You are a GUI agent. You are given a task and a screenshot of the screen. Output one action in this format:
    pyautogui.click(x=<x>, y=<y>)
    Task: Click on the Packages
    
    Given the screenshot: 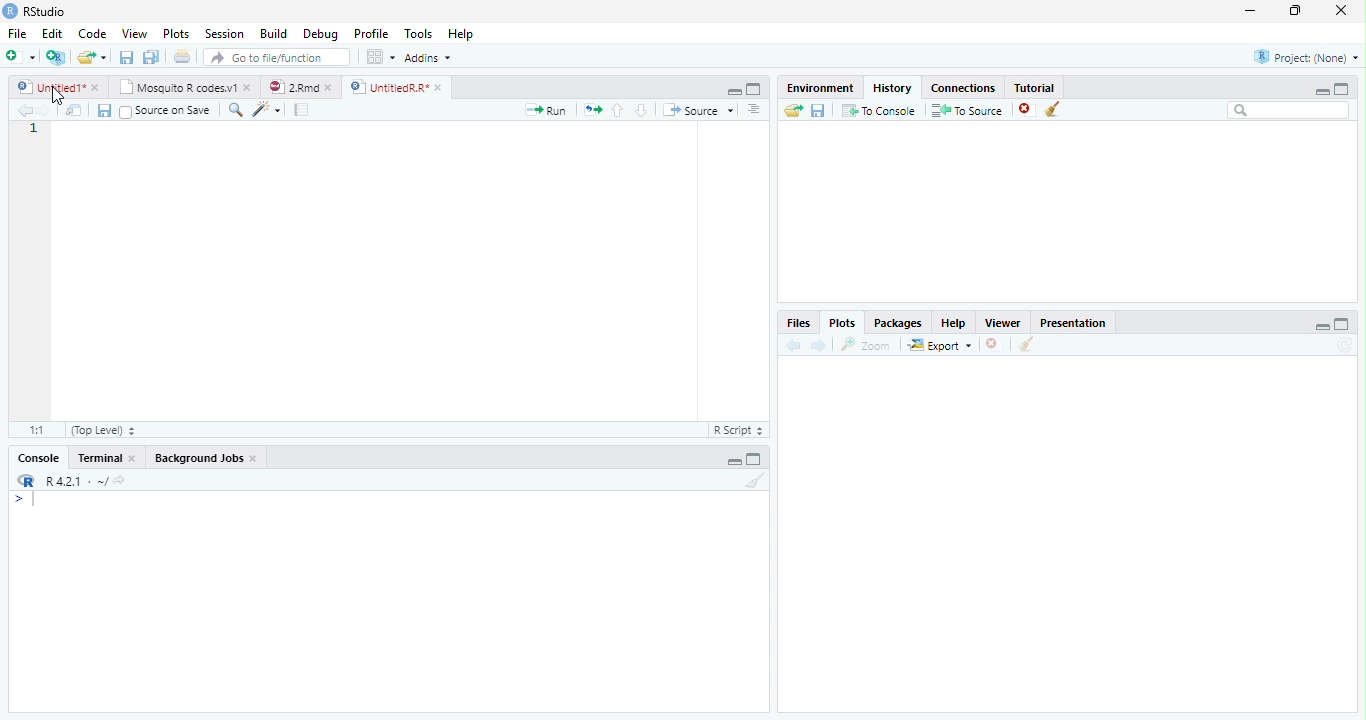 What is the action you would take?
    pyautogui.click(x=898, y=322)
    